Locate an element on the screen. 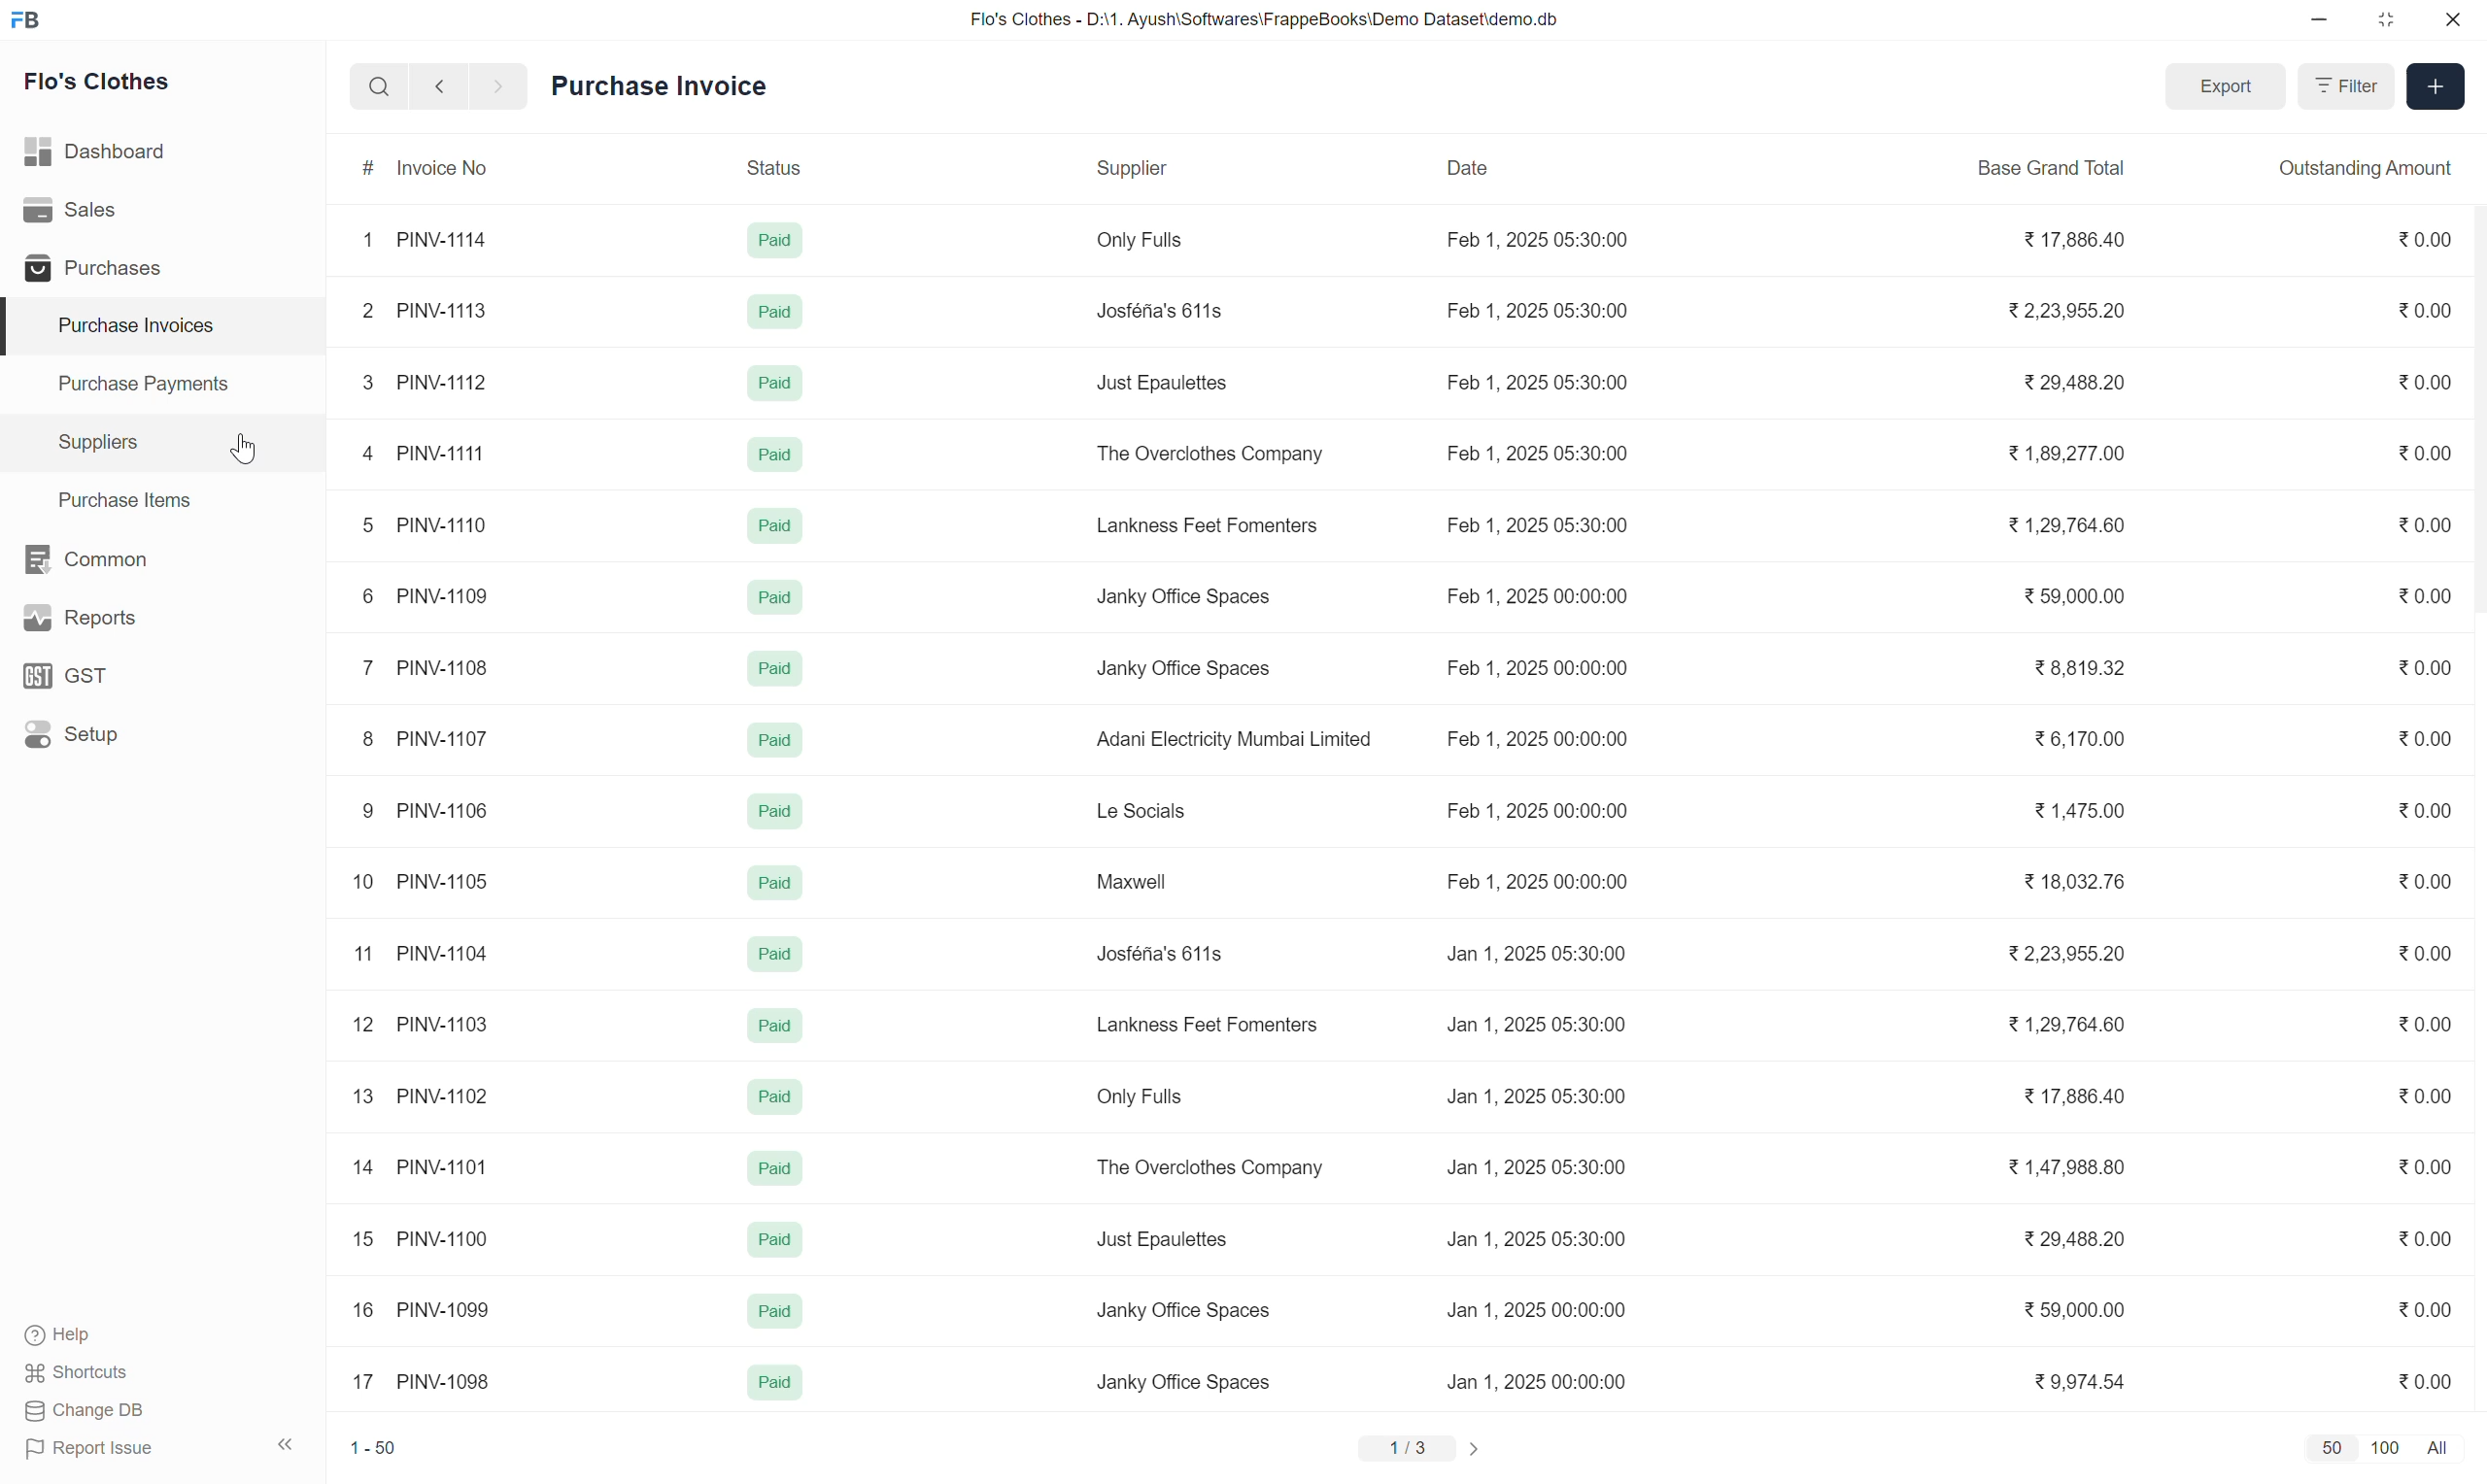 This screenshot has width=2487, height=1484. Help is located at coordinates (60, 1337).